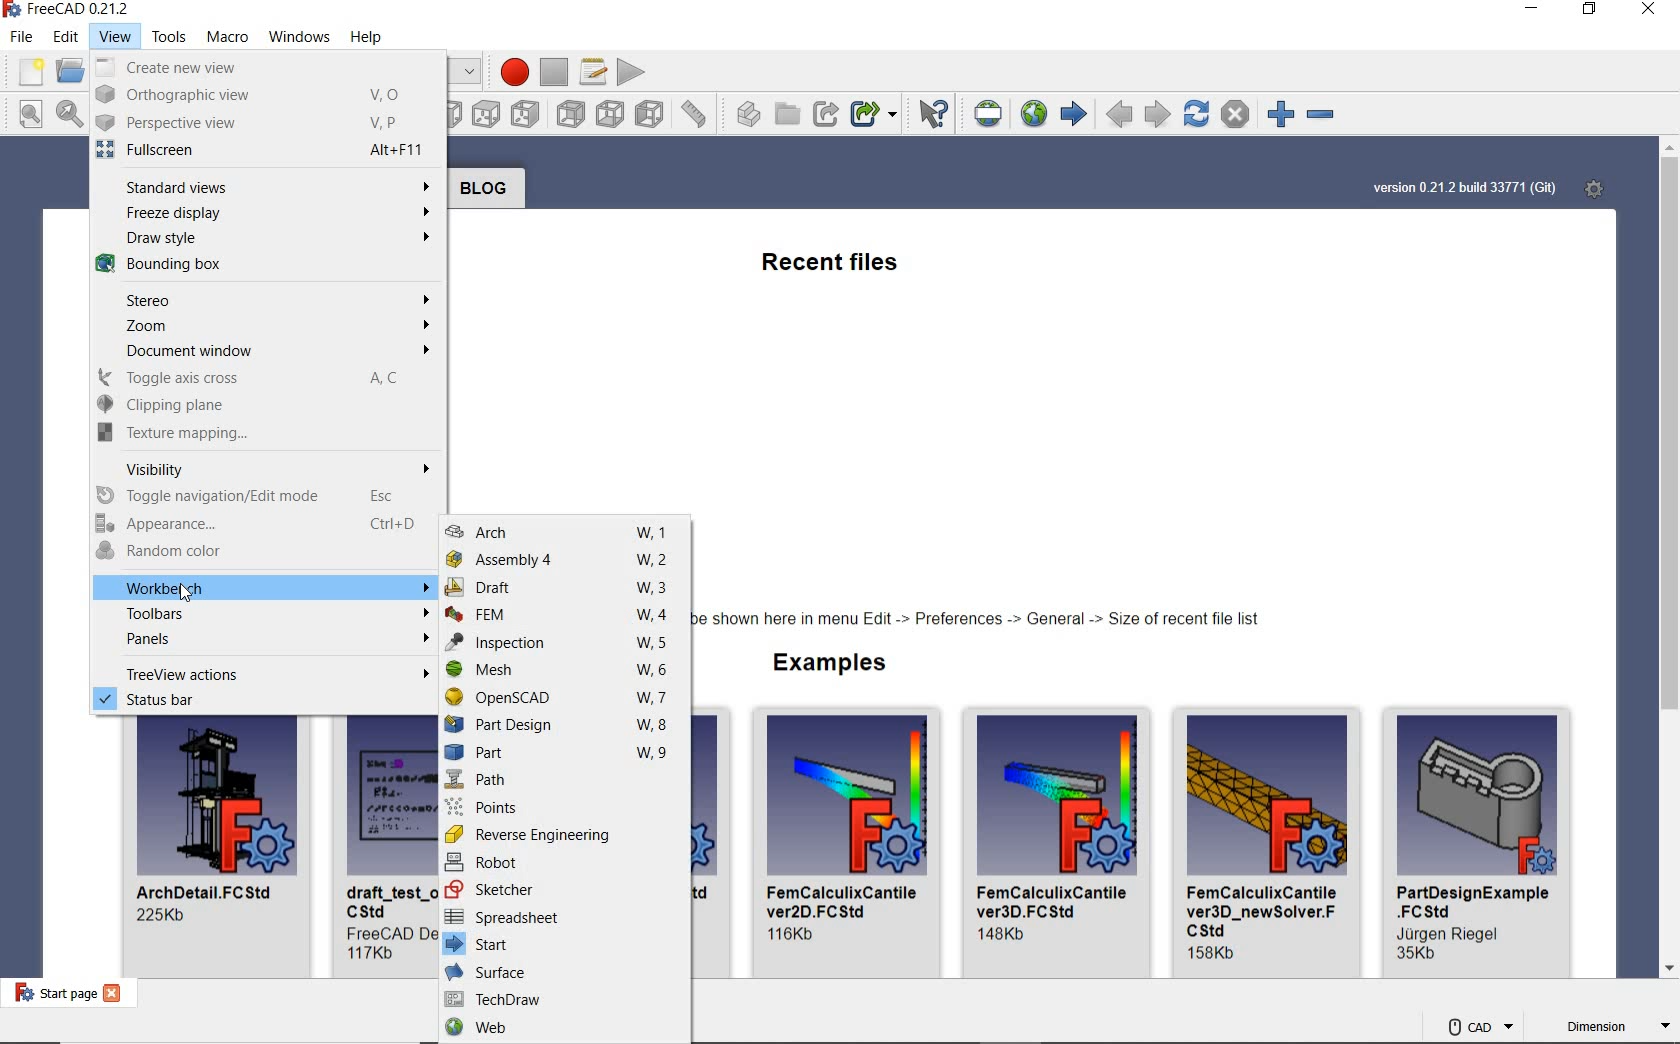  Describe the element at coordinates (113, 37) in the screenshot. I see `view` at that location.